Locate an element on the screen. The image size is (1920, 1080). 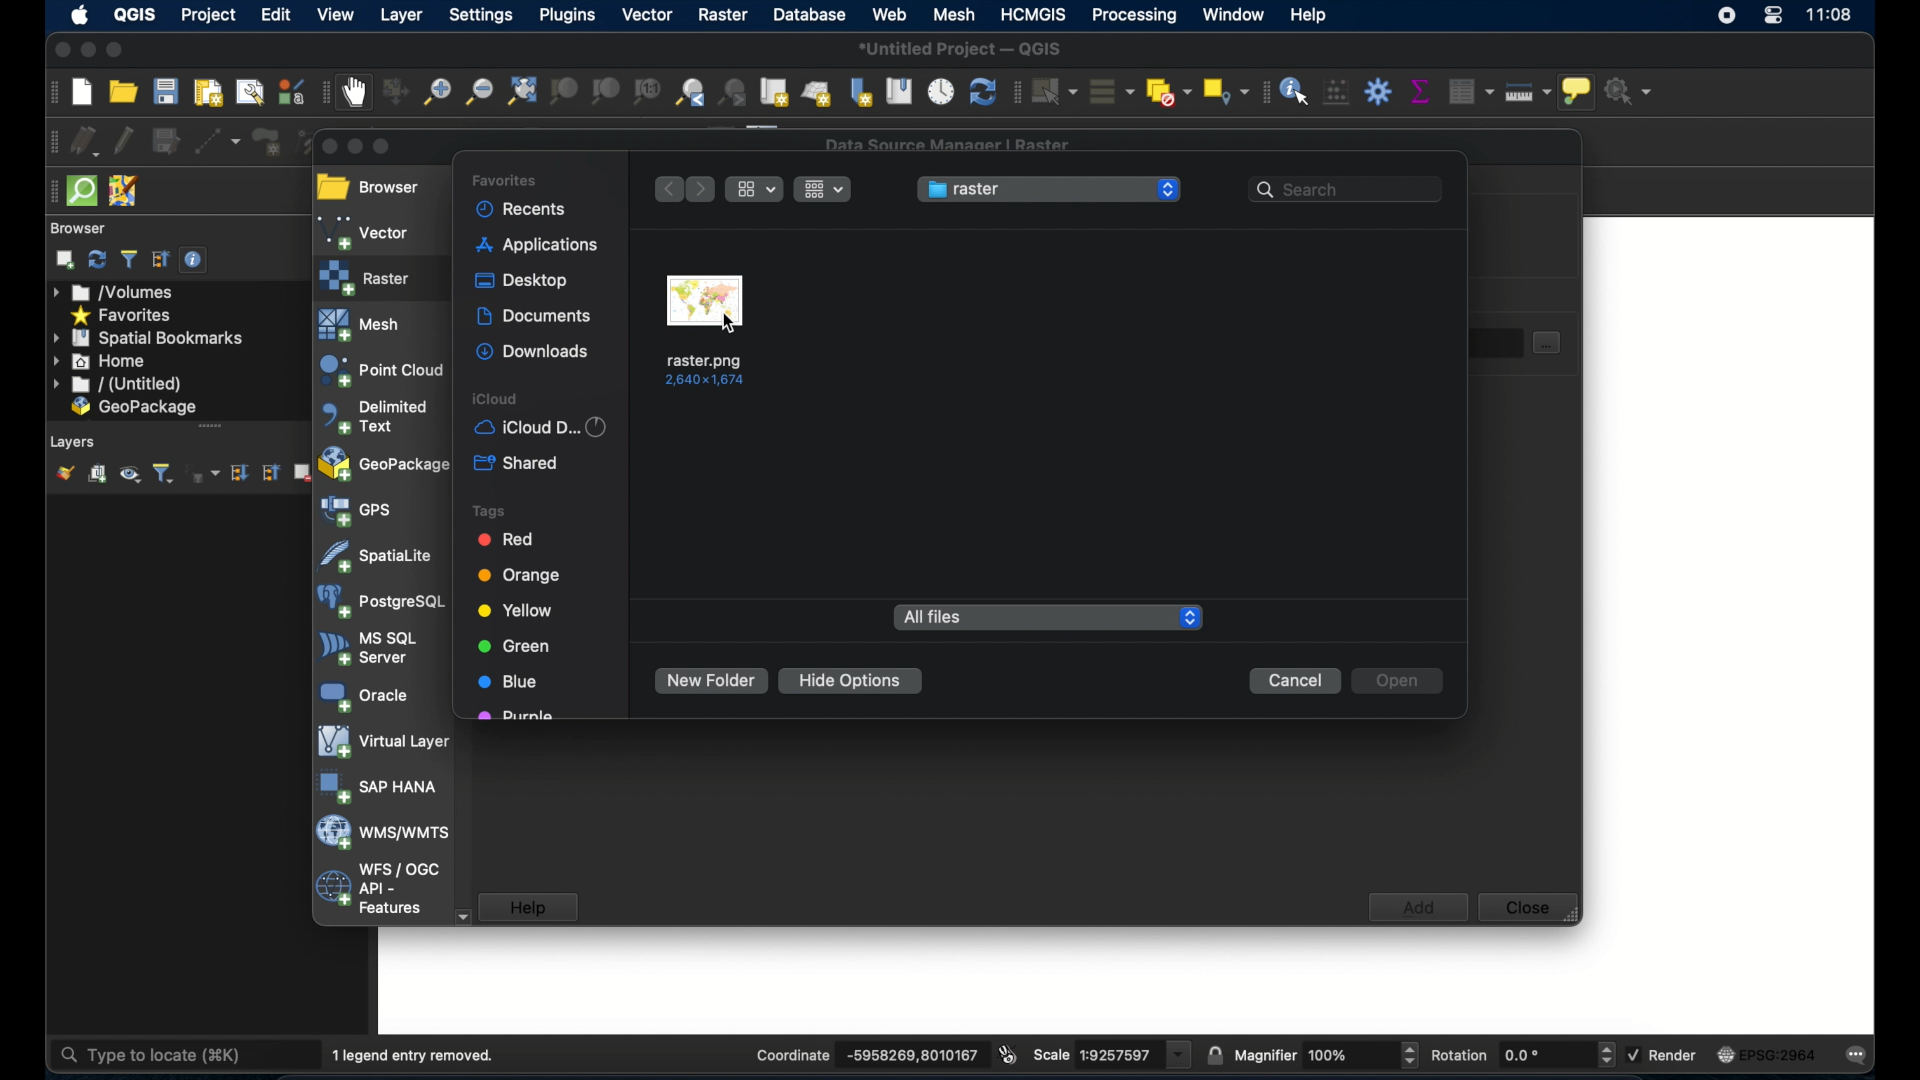
oracle is located at coordinates (369, 695).